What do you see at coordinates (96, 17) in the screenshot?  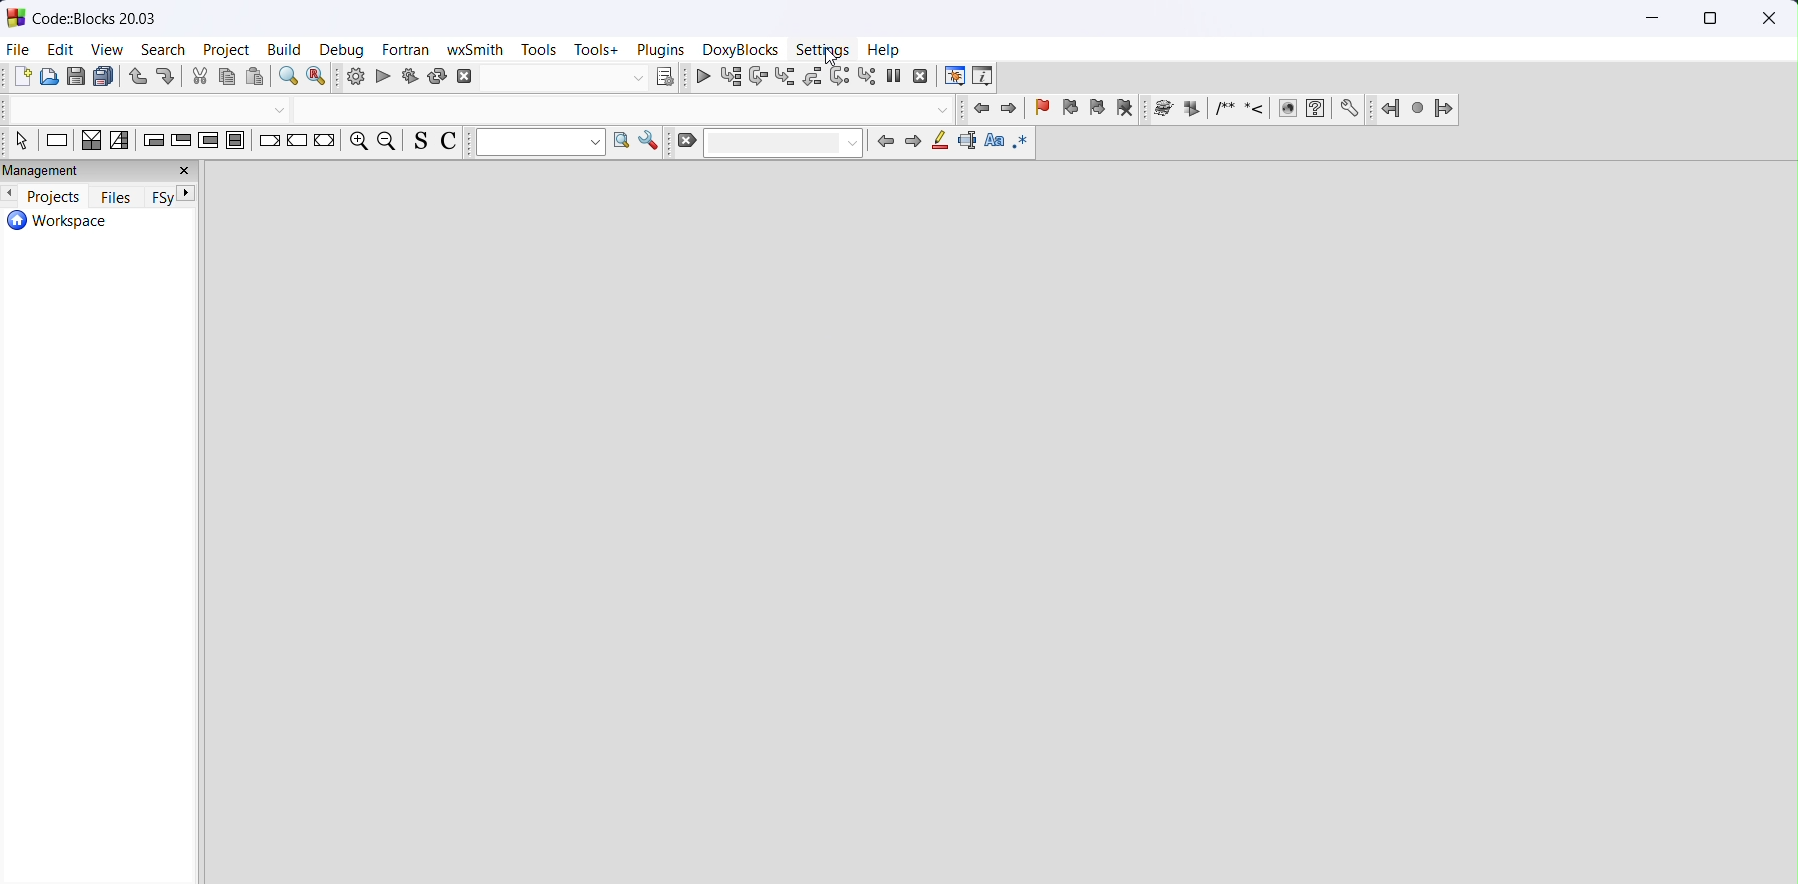 I see `title` at bounding box center [96, 17].